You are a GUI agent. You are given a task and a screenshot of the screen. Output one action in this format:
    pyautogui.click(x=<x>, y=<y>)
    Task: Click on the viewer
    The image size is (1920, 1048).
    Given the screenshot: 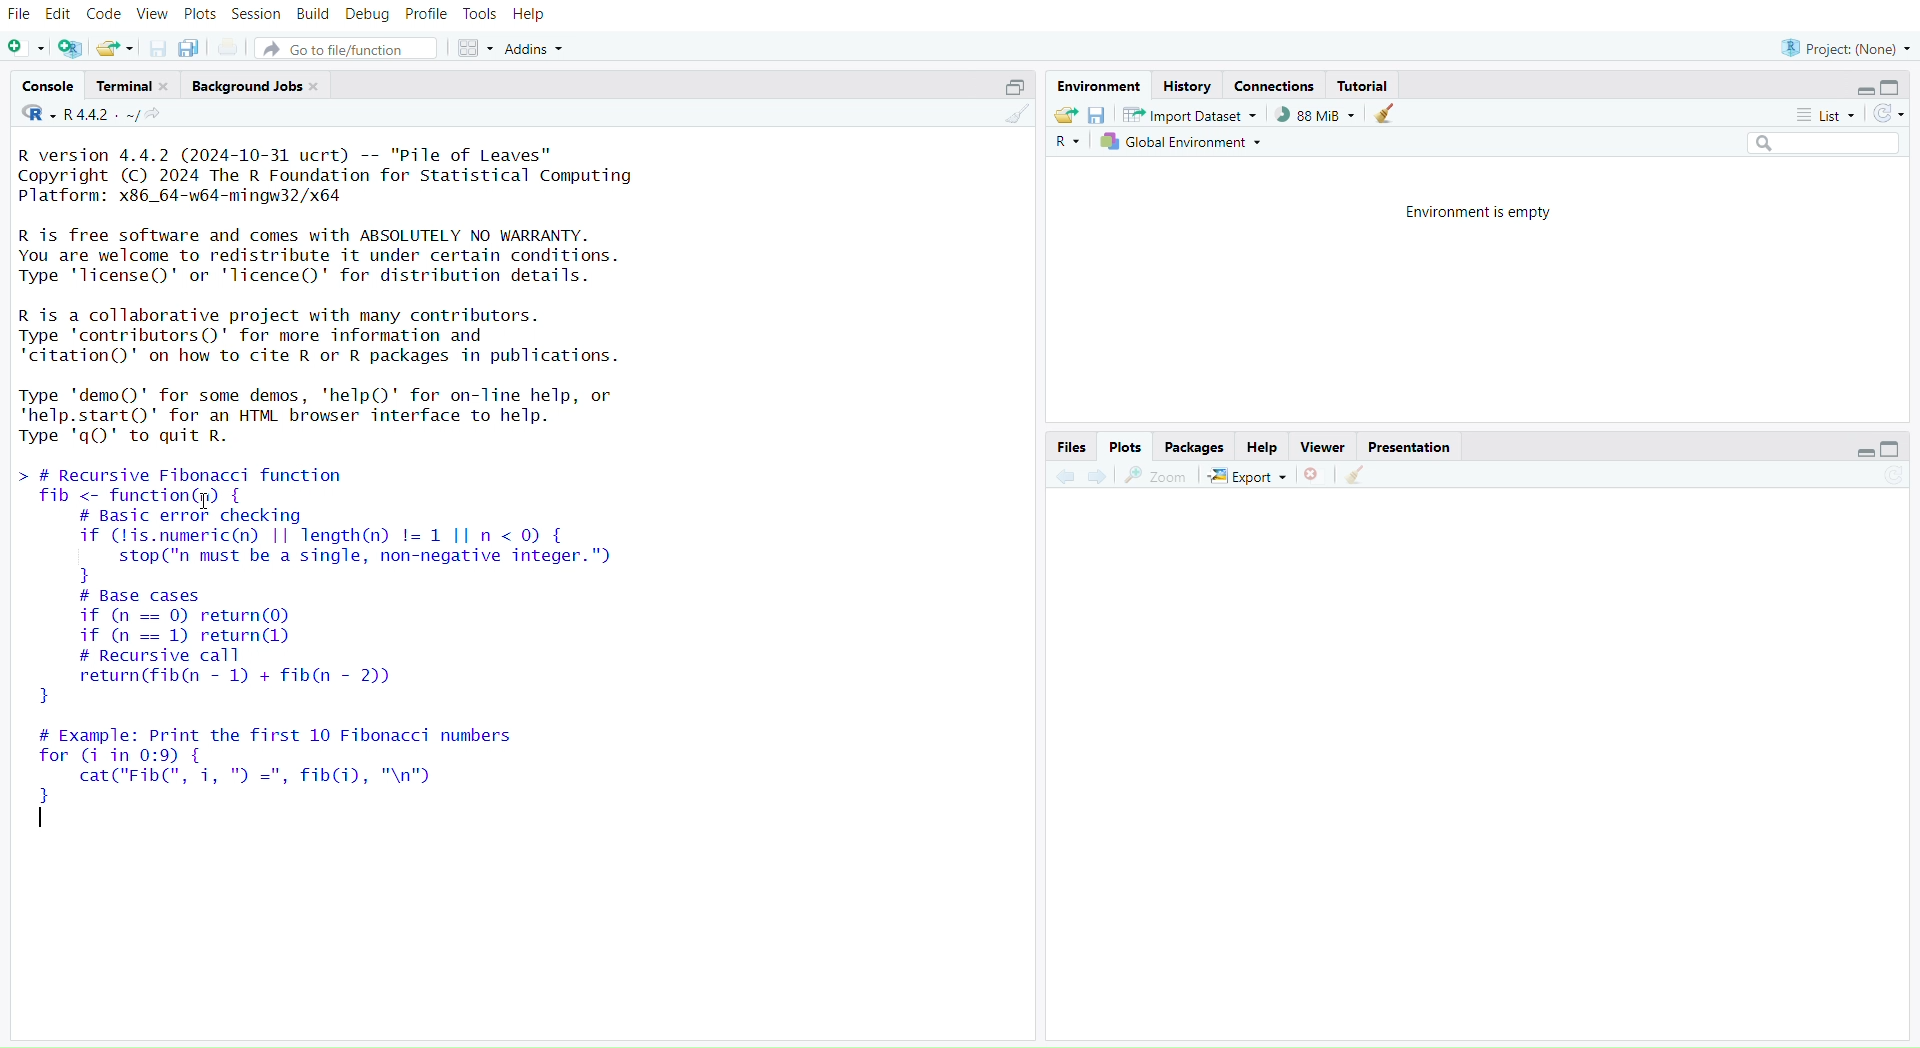 What is the action you would take?
    pyautogui.click(x=1324, y=448)
    